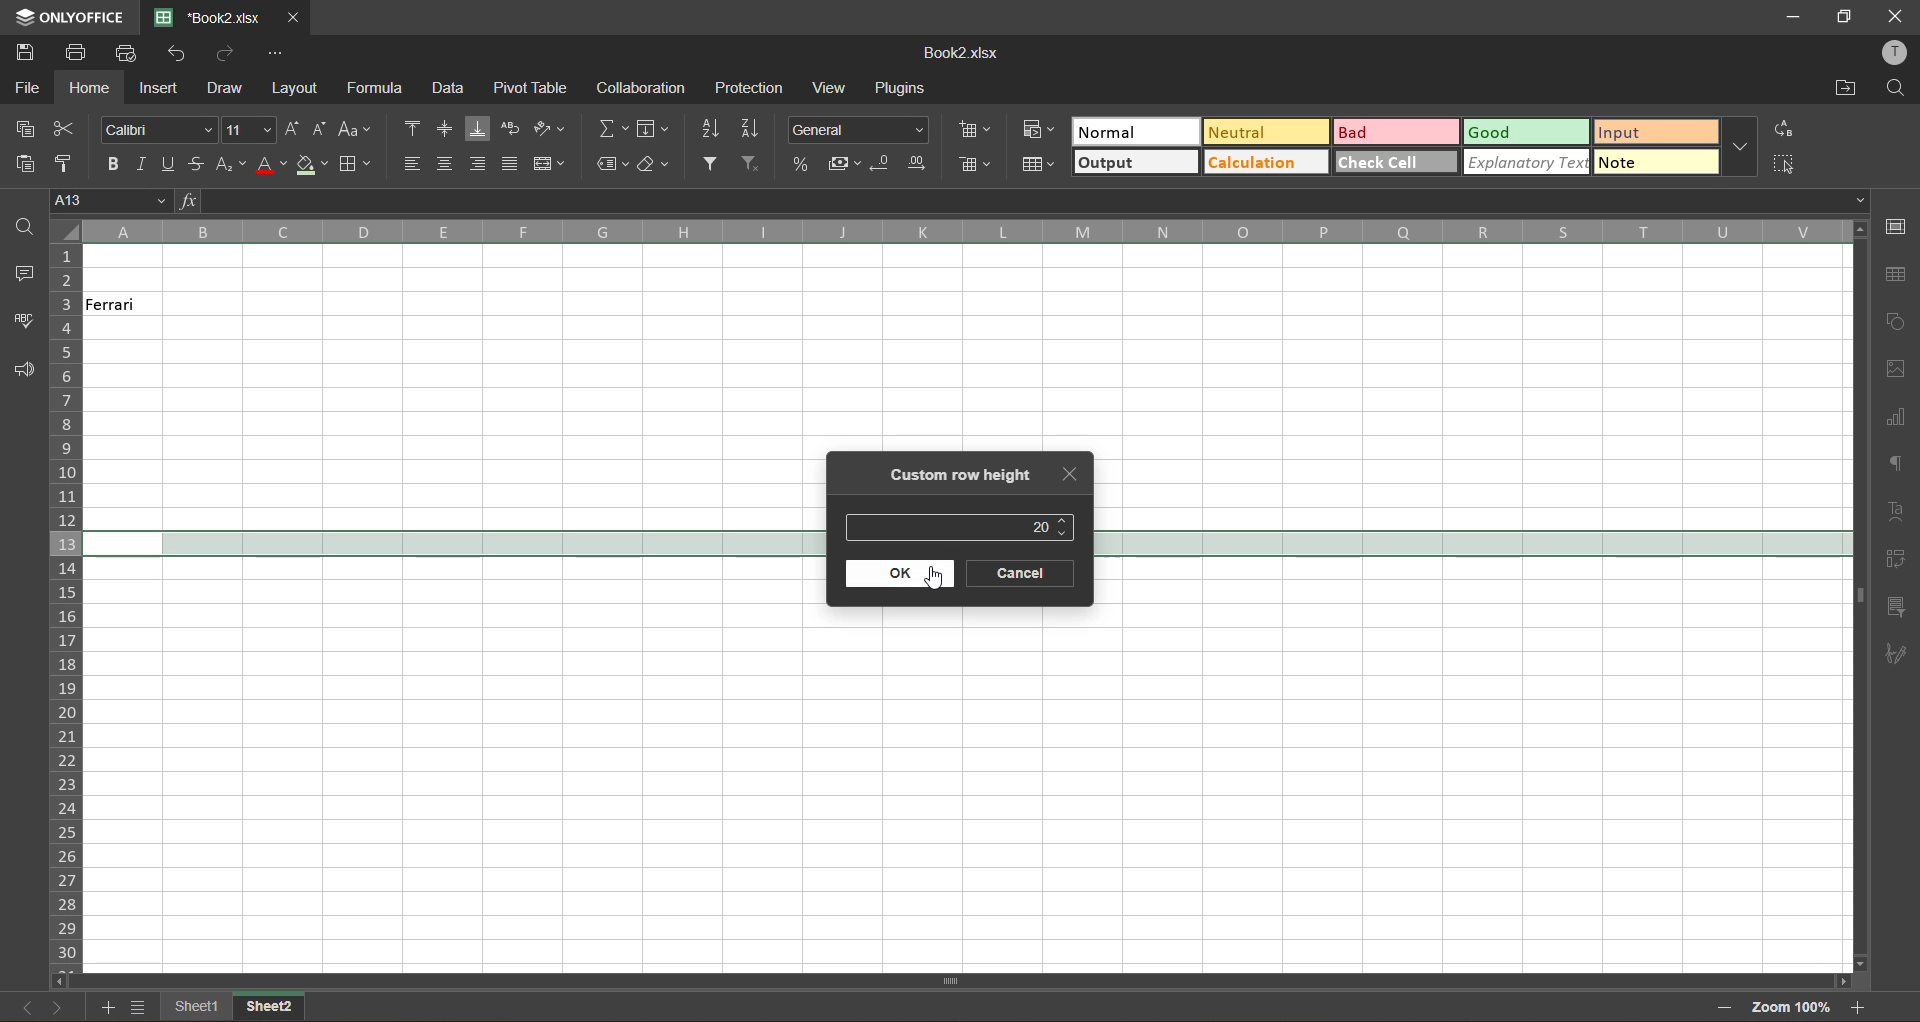  What do you see at coordinates (1038, 130) in the screenshot?
I see `conditional formatting` at bounding box center [1038, 130].